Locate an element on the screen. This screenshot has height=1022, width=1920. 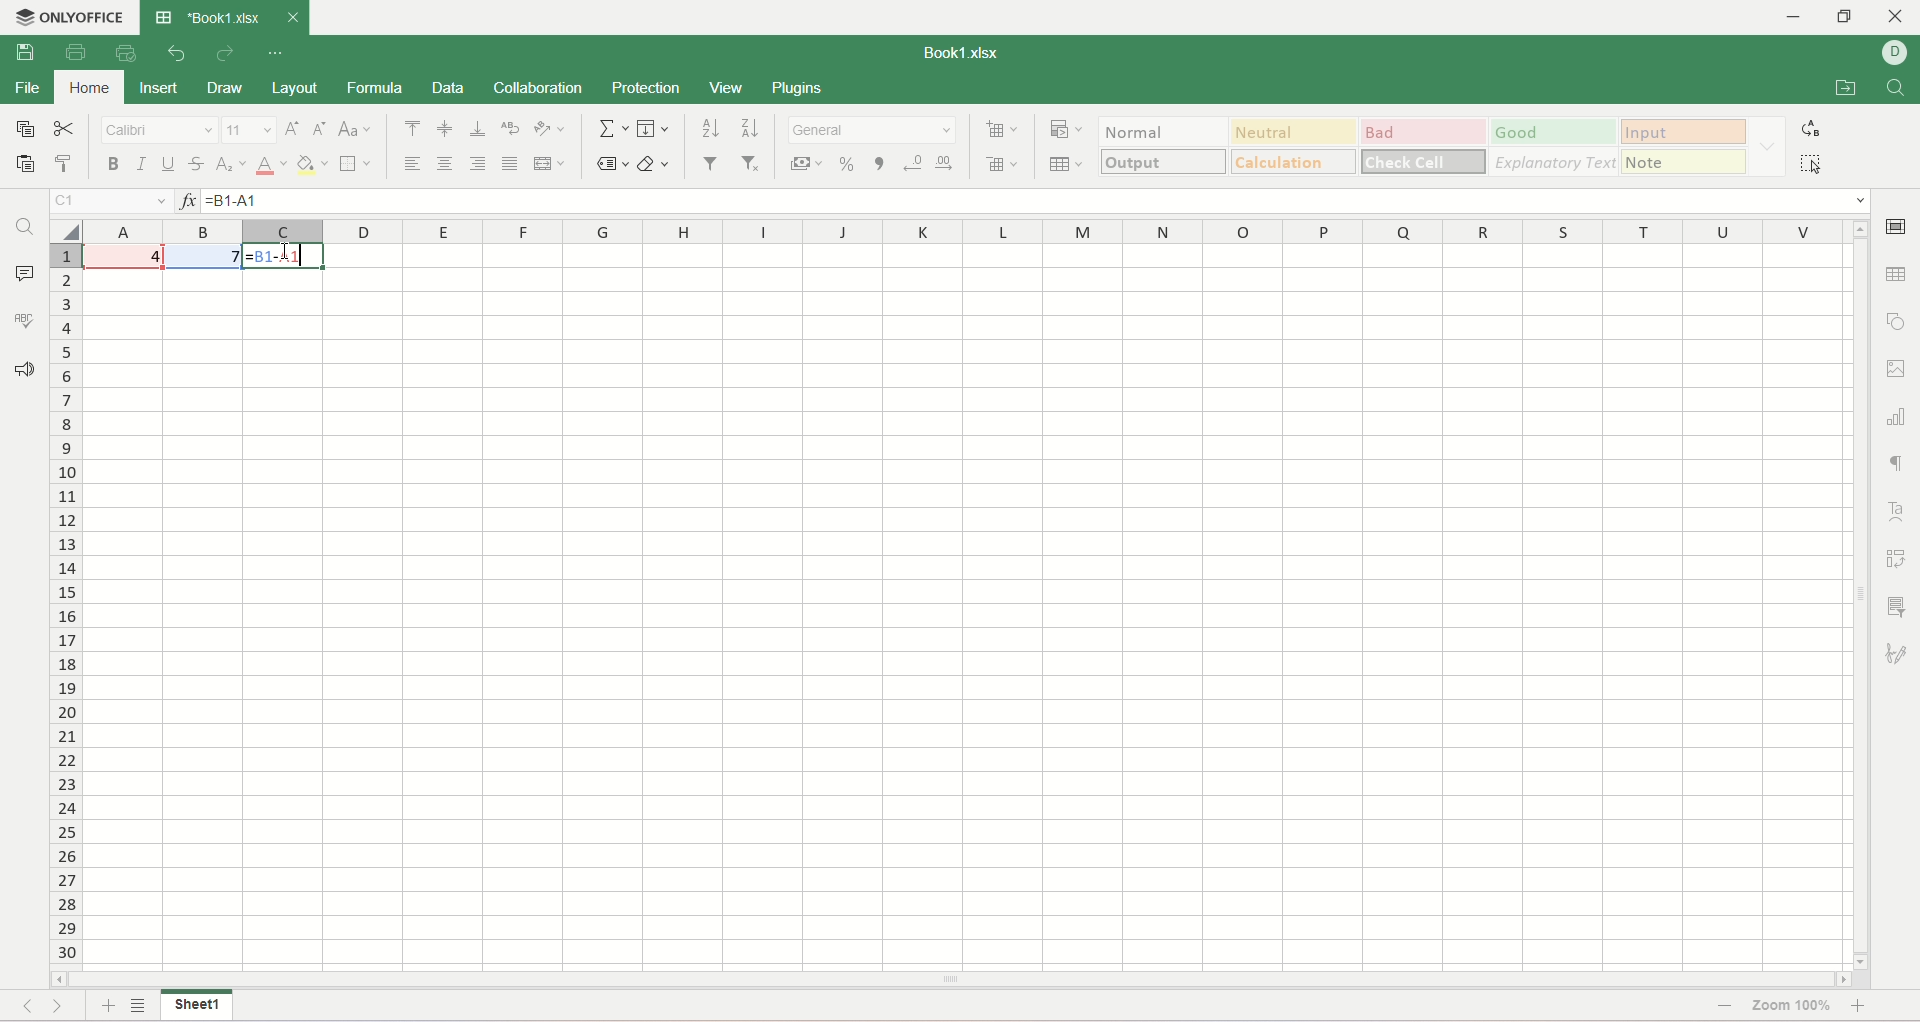
cell settings is located at coordinates (1897, 229).